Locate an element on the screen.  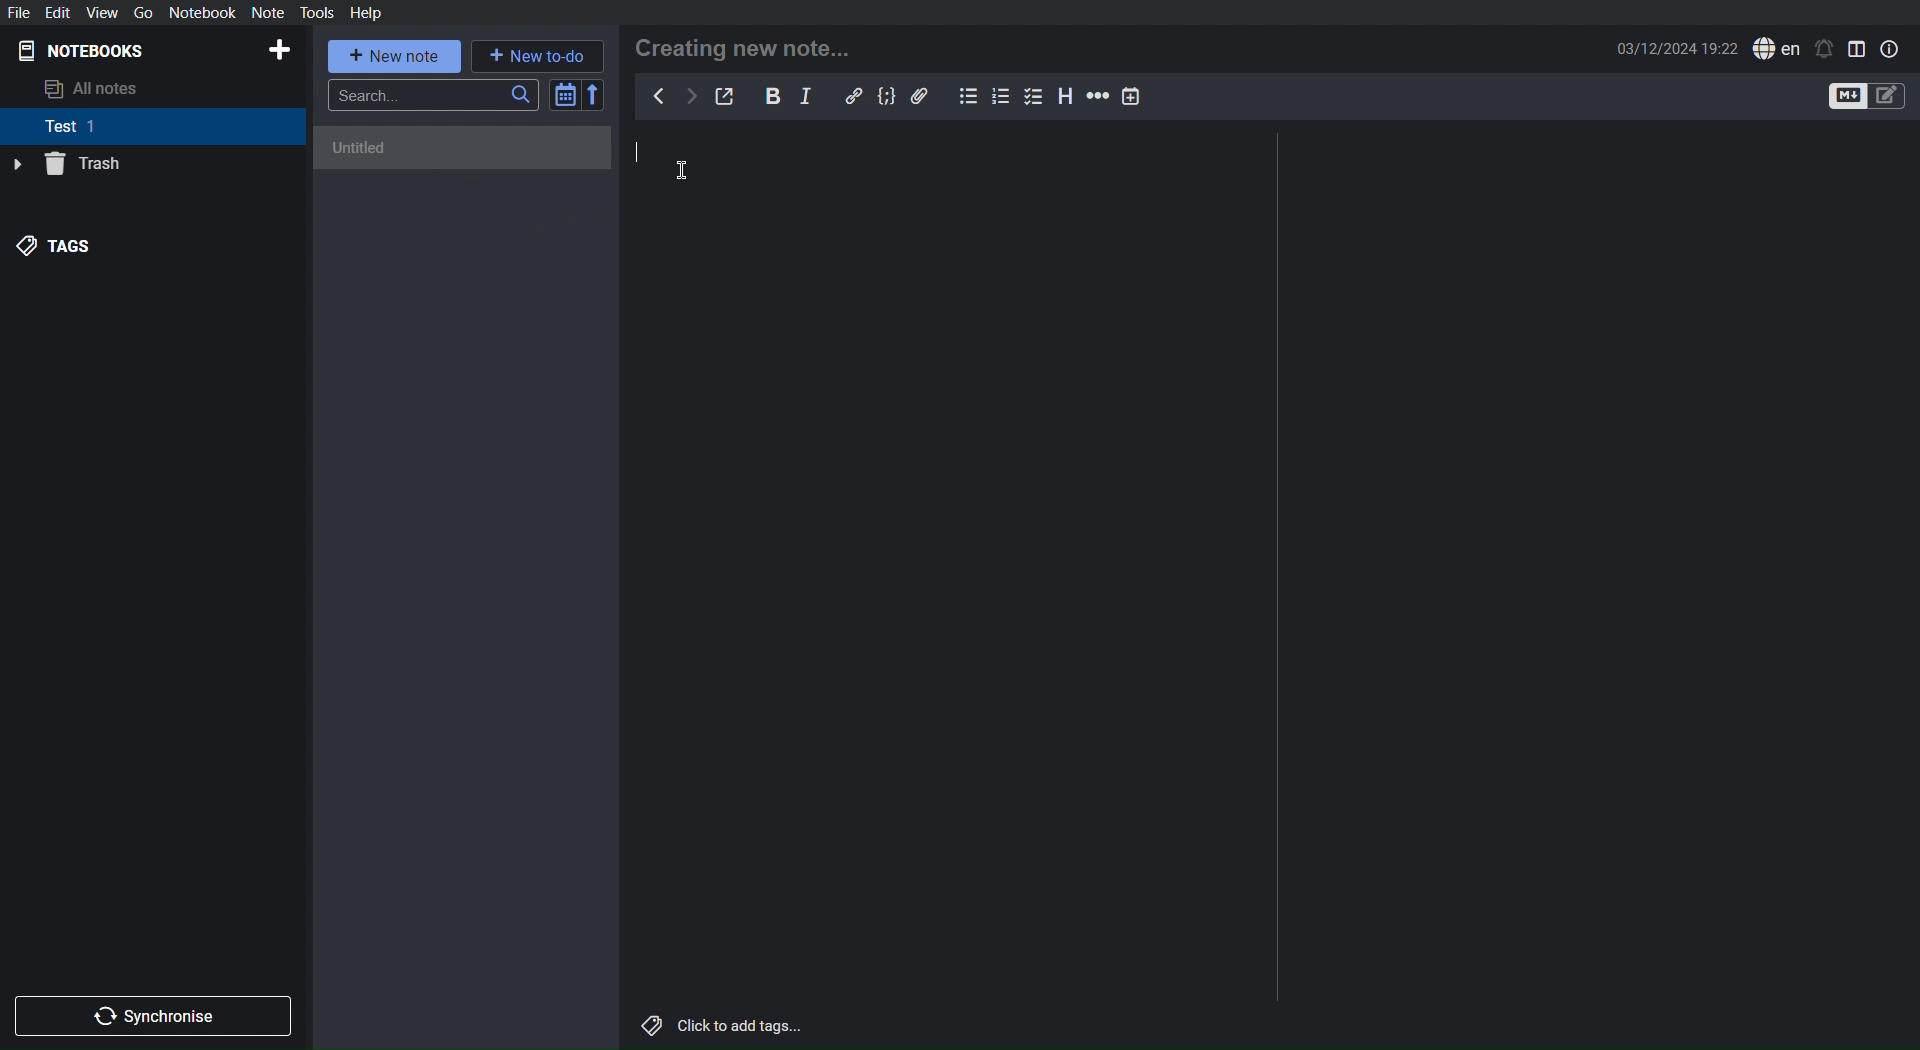
Date and Time is located at coordinates (1676, 49).